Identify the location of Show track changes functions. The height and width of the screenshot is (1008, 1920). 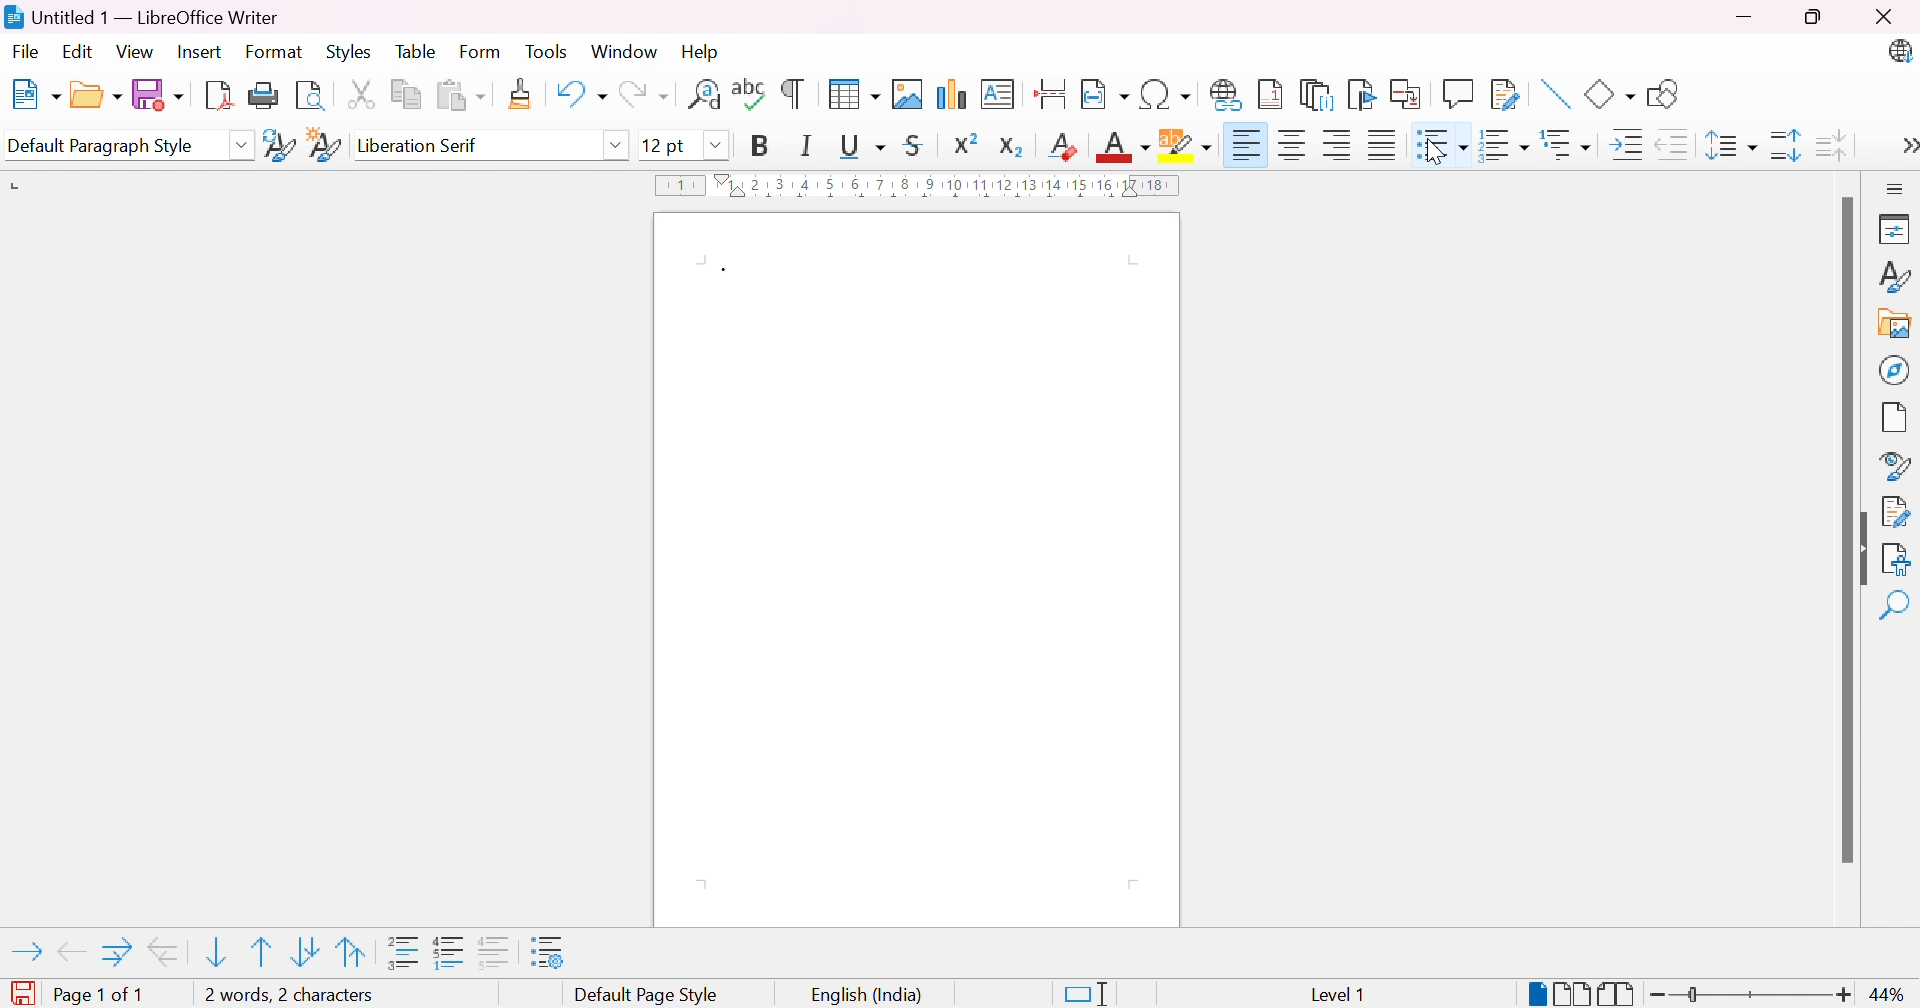
(1505, 94).